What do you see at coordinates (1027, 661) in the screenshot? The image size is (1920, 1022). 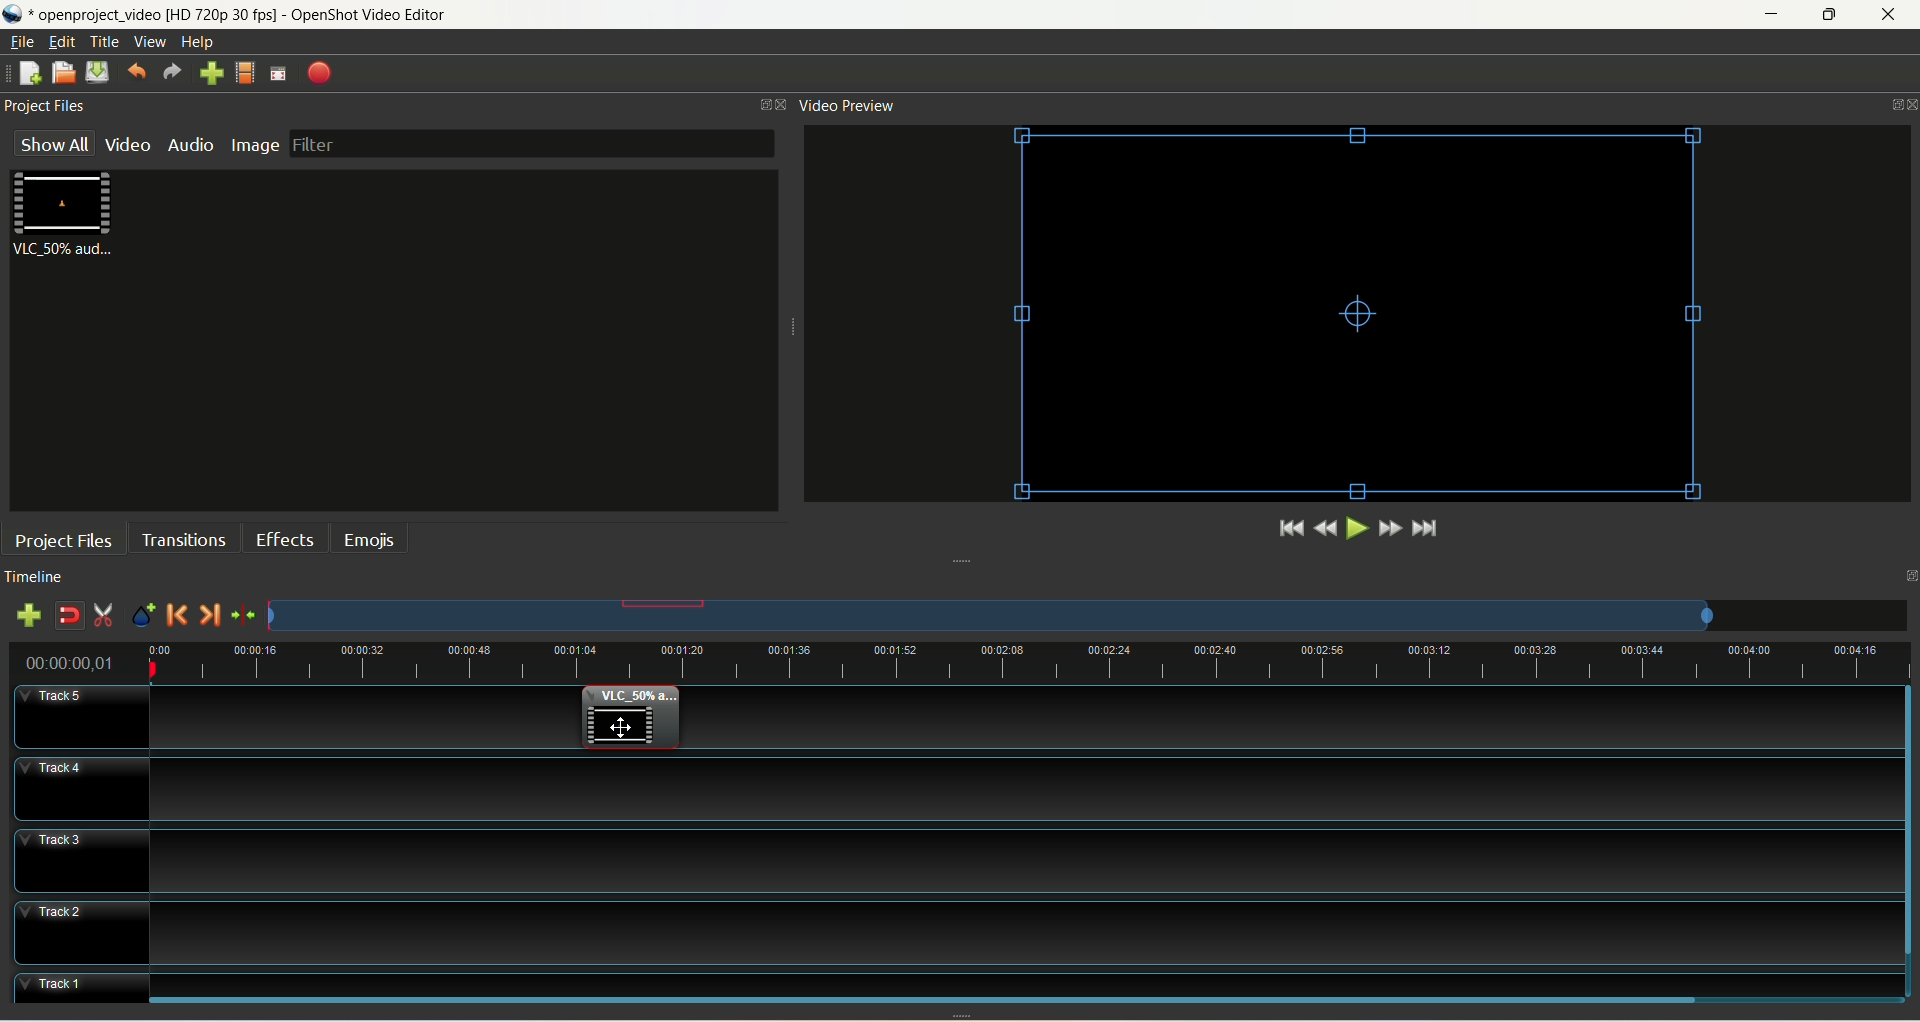 I see `zoom factor` at bounding box center [1027, 661].